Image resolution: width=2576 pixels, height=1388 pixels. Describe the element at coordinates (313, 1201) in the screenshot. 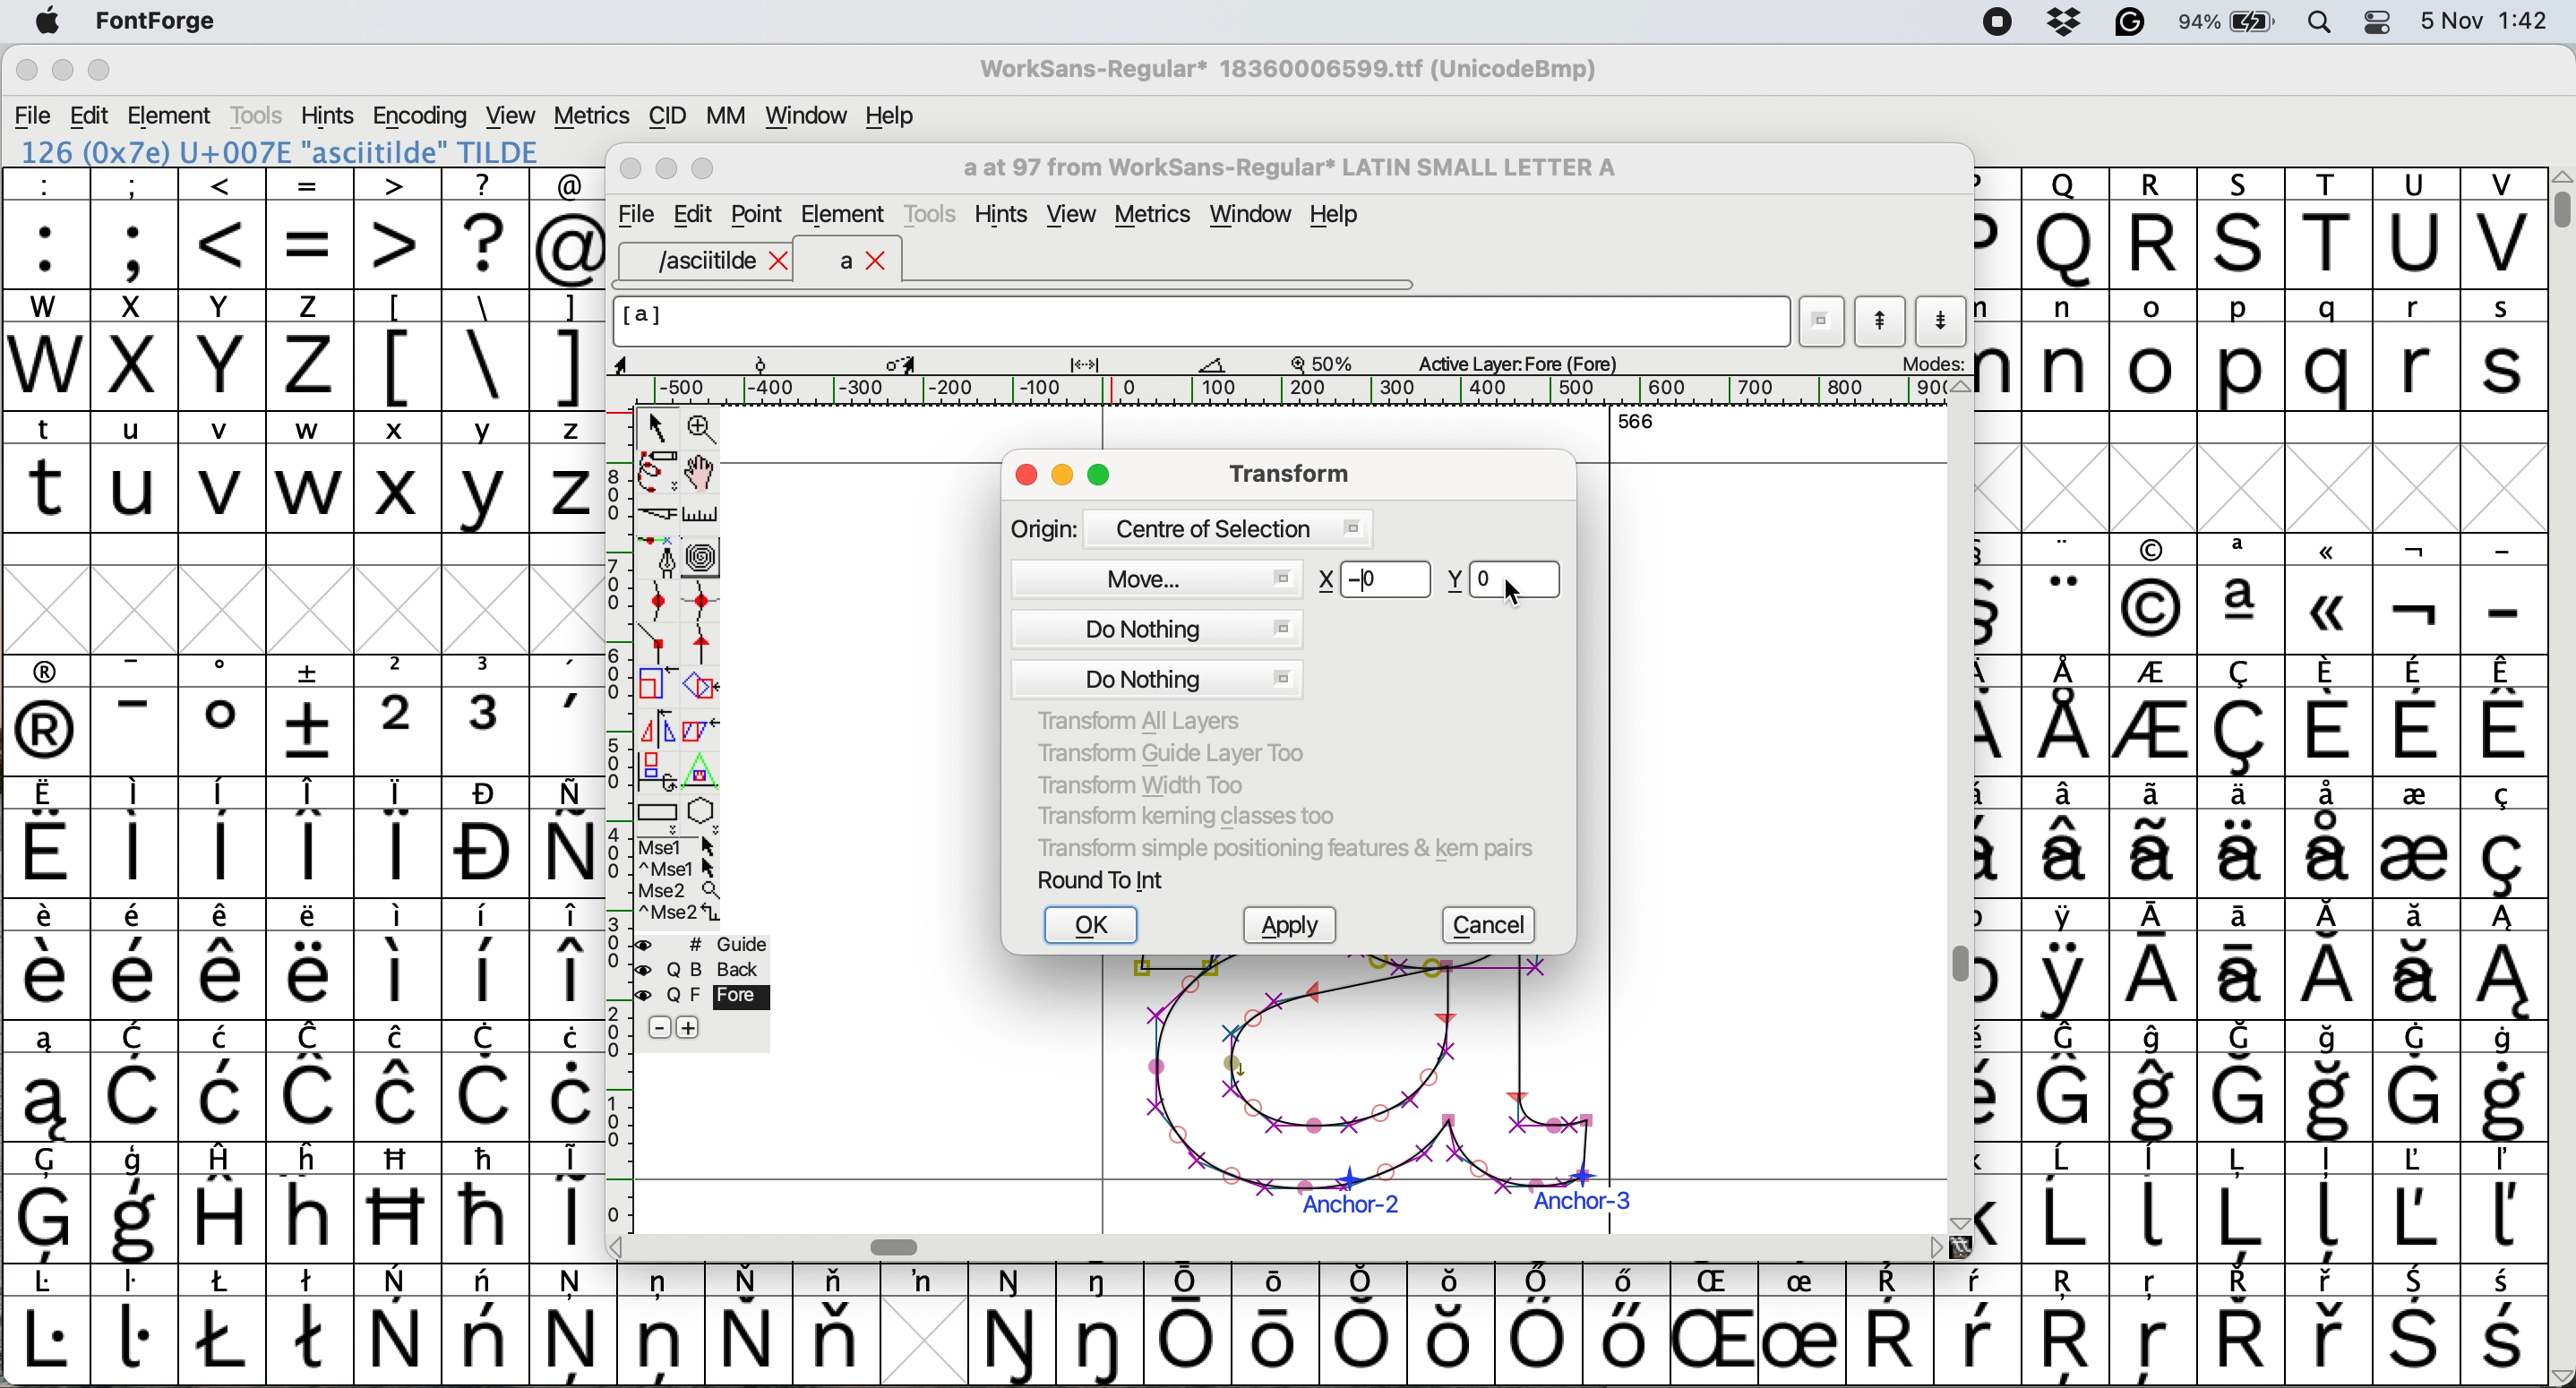

I see `` at that location.